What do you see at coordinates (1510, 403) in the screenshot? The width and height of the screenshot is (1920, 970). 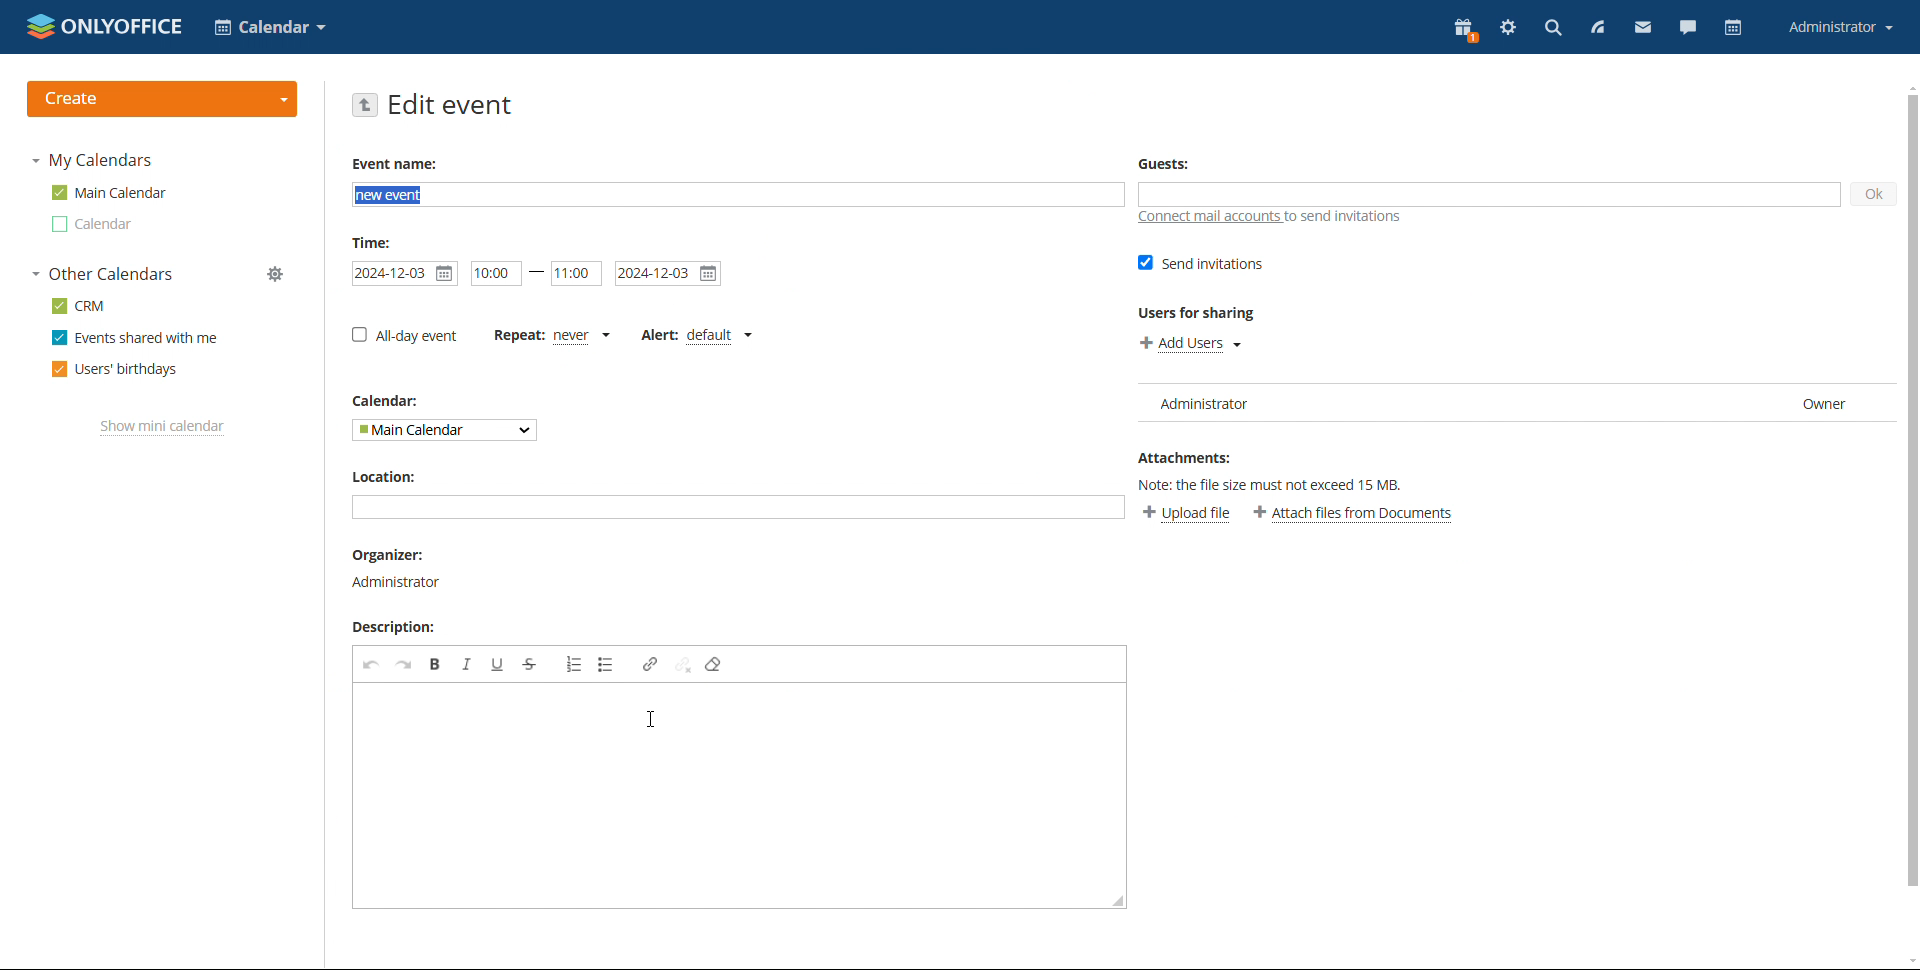 I see `user list` at bounding box center [1510, 403].